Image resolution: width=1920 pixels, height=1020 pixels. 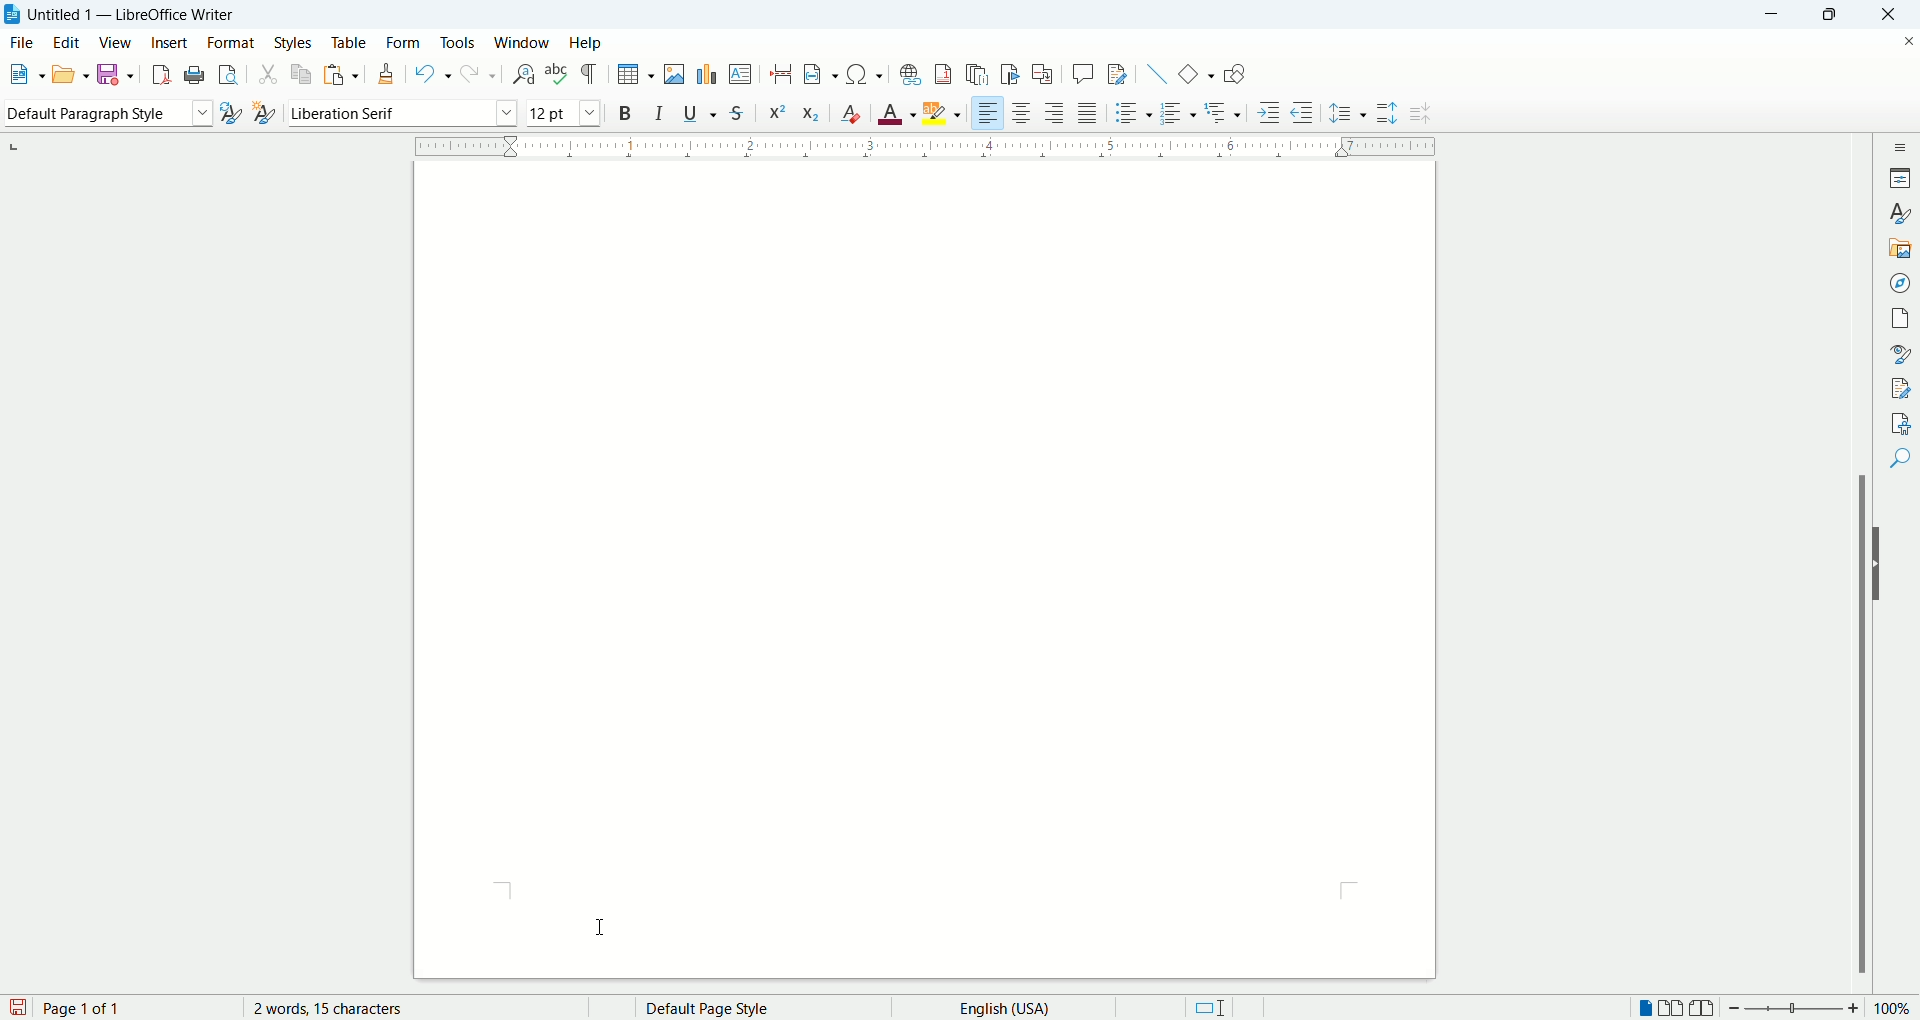 What do you see at coordinates (660, 112) in the screenshot?
I see `italic` at bounding box center [660, 112].